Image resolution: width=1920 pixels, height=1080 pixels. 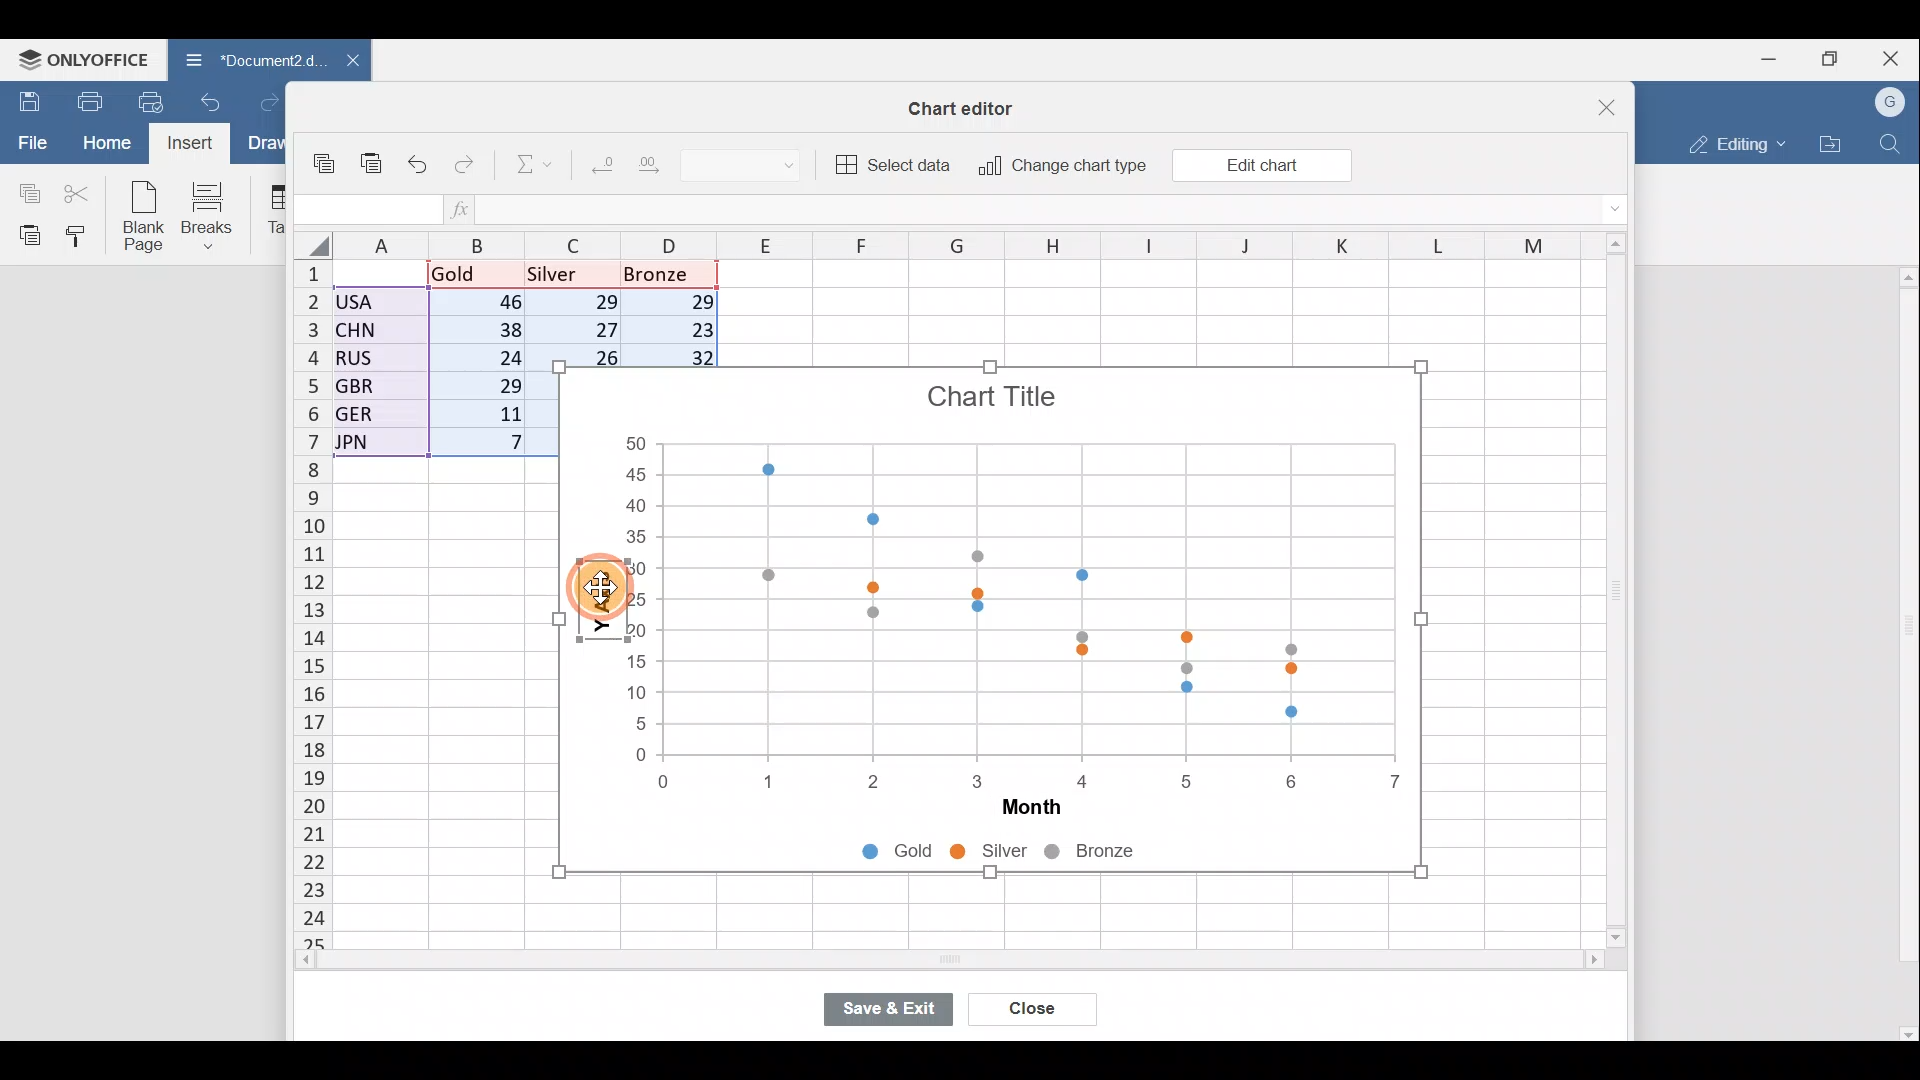 I want to click on Chart image, so click(x=995, y=572).